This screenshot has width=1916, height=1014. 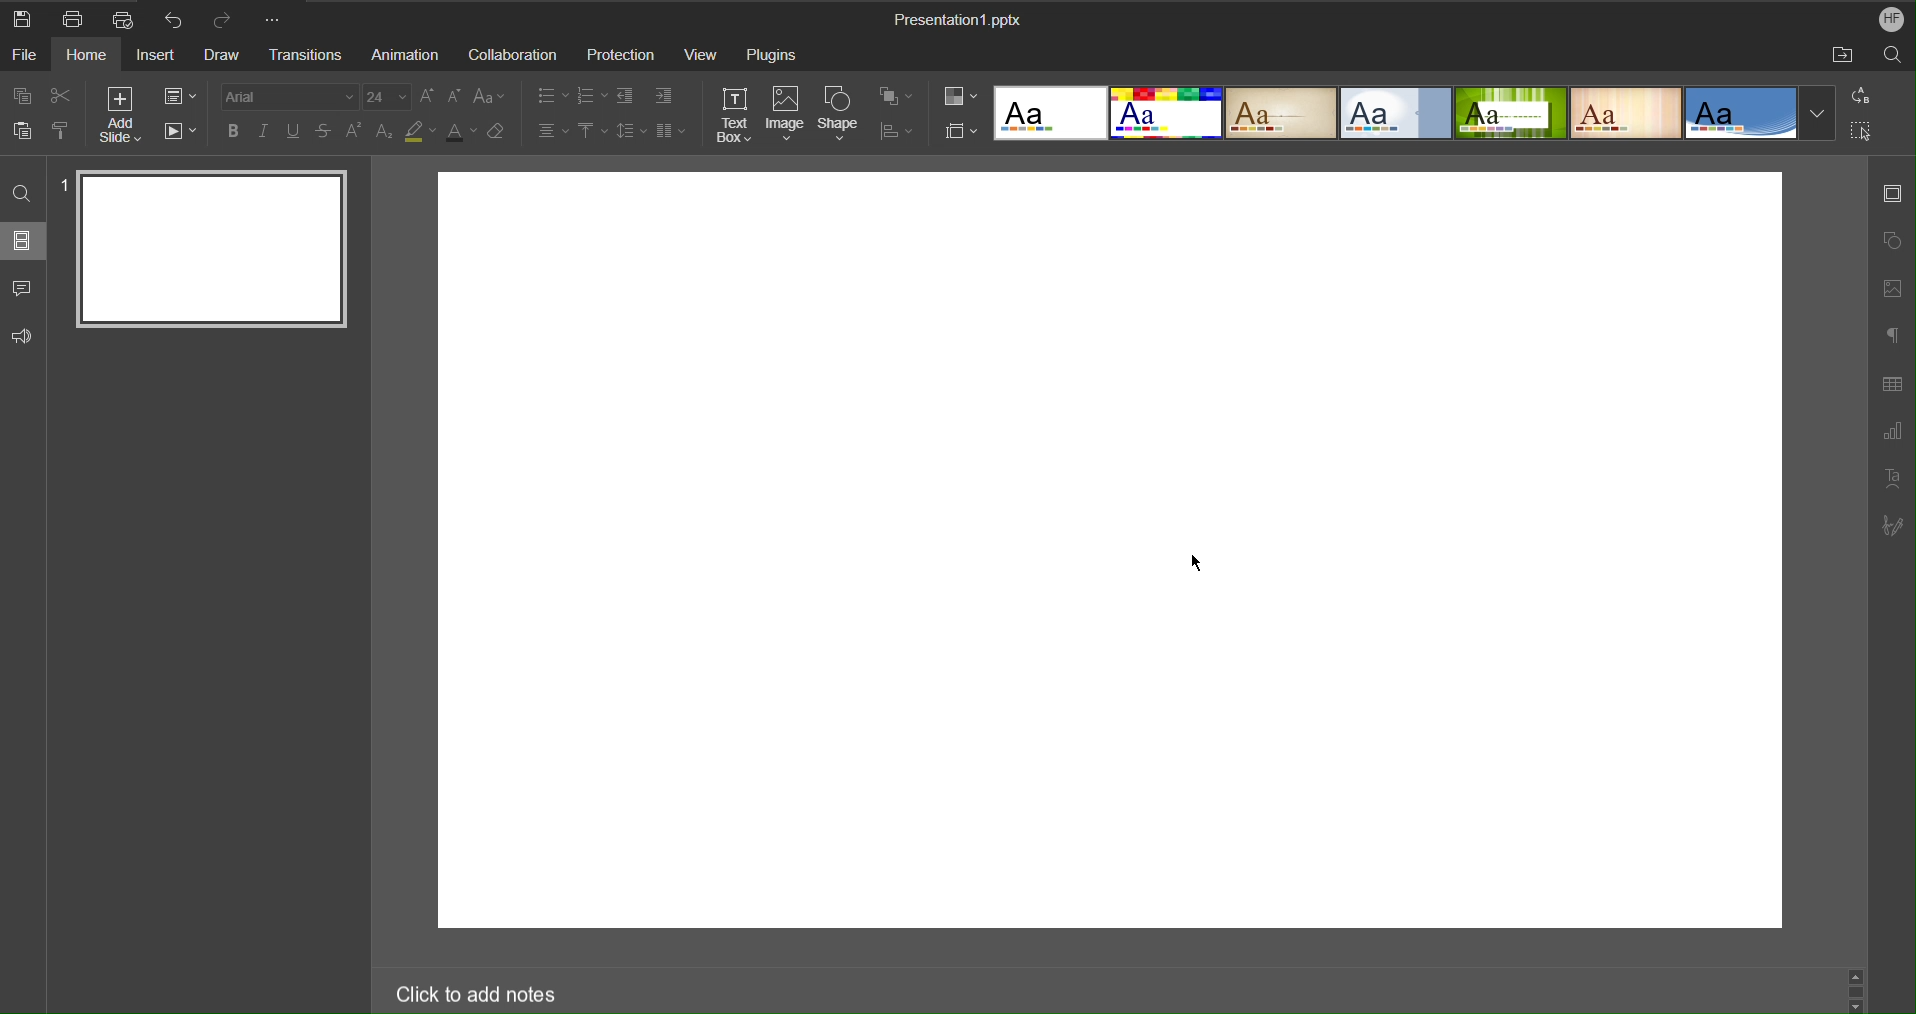 I want to click on Insert, so click(x=154, y=55).